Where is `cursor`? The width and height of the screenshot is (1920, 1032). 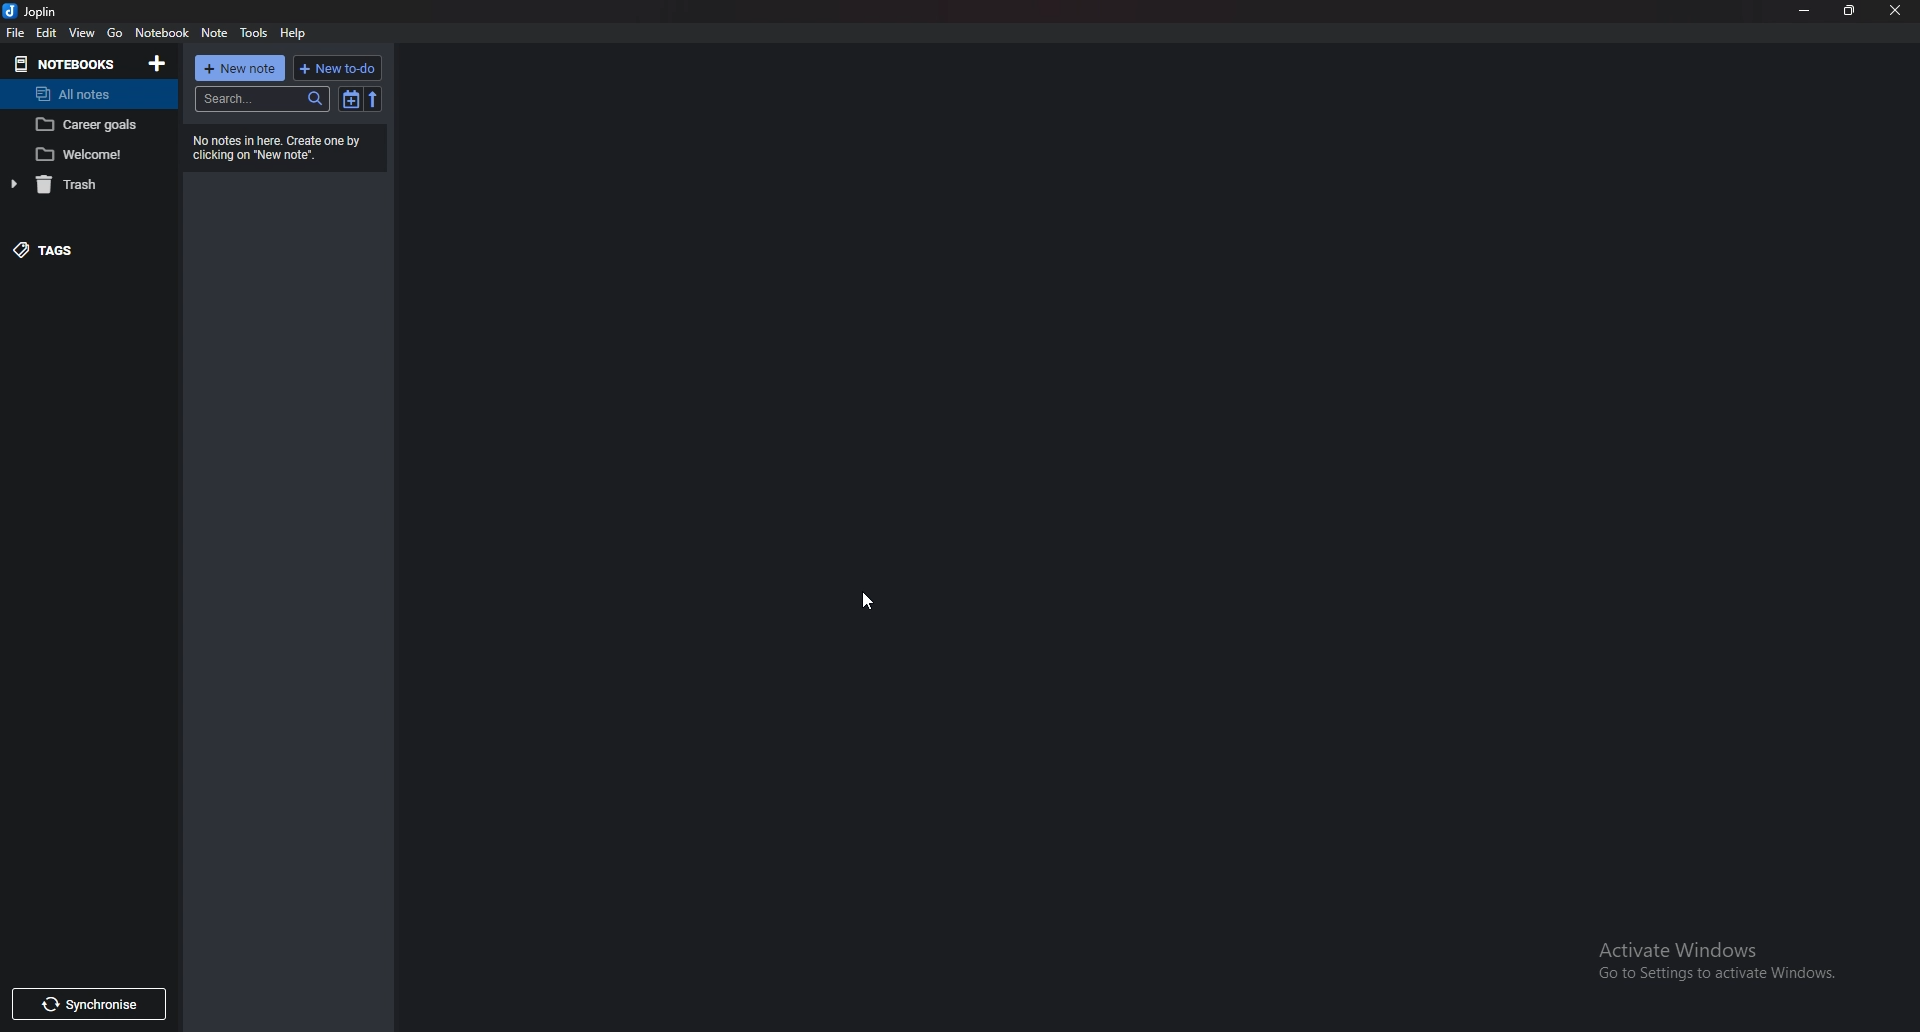 cursor is located at coordinates (871, 601).